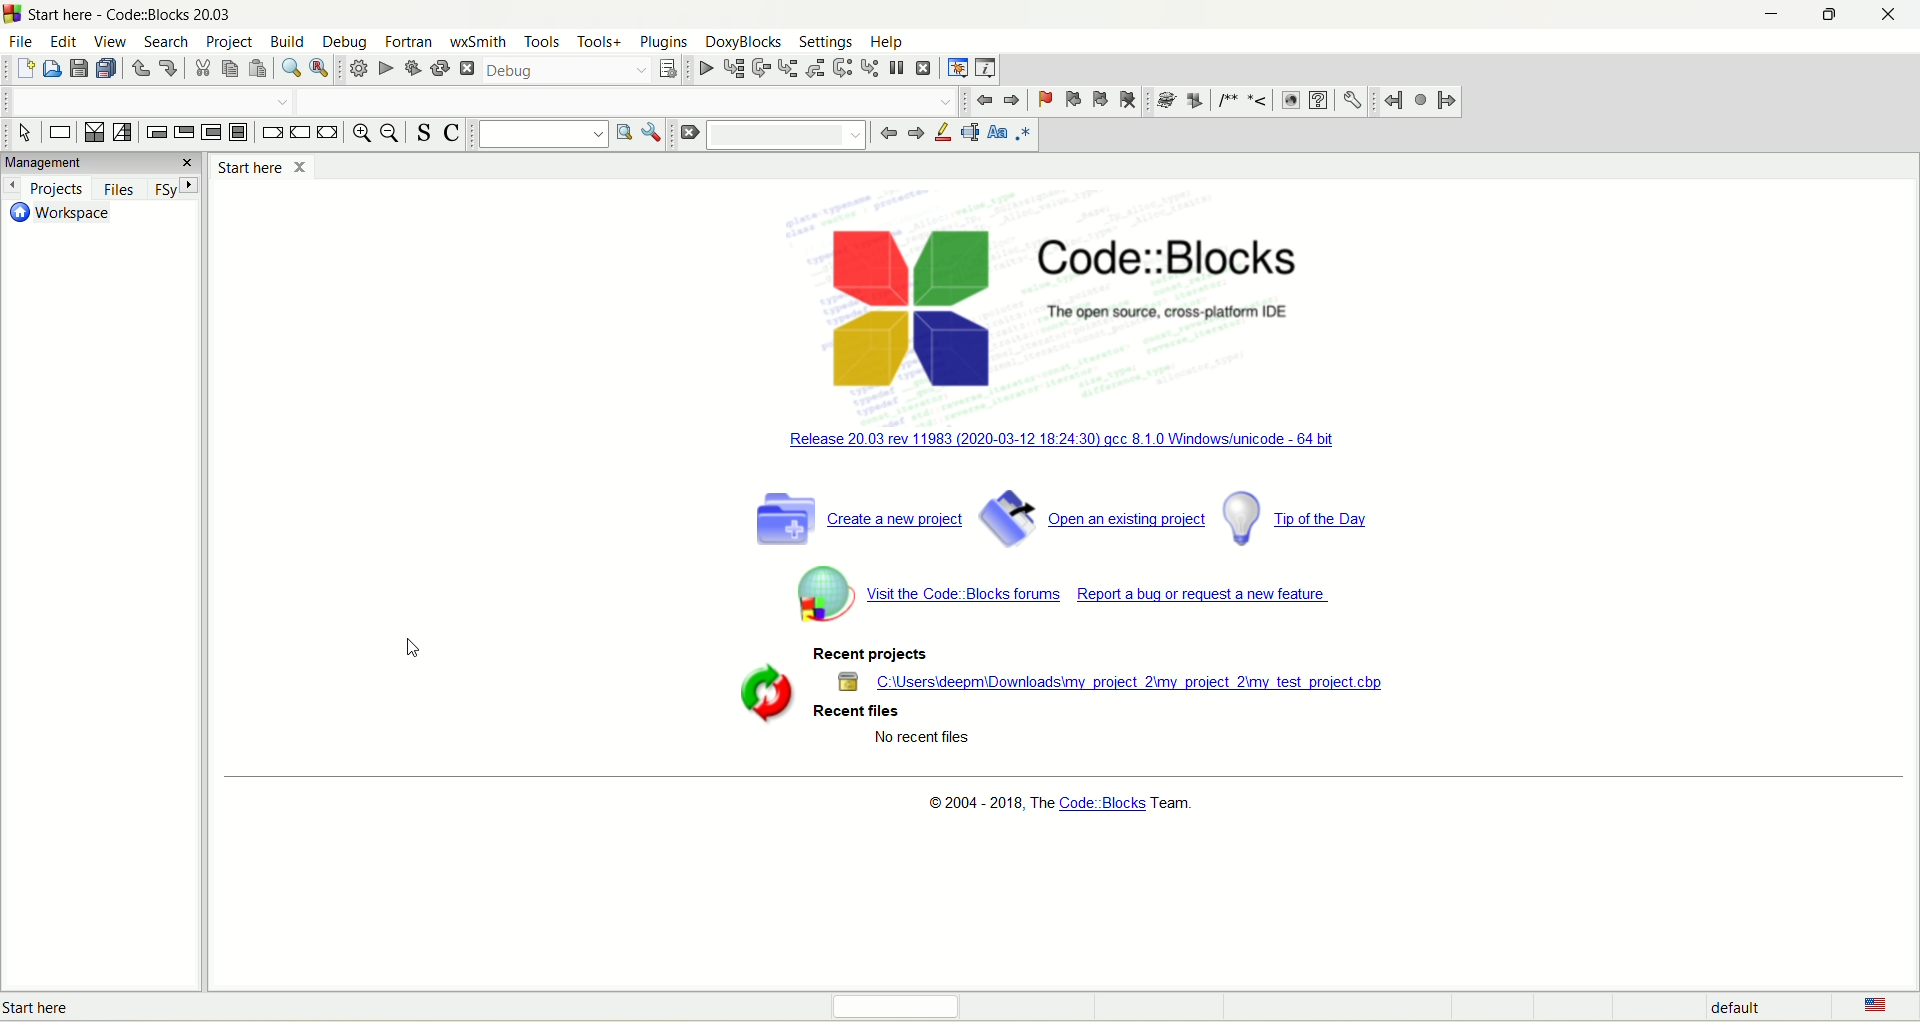 This screenshot has width=1920, height=1022. Describe the element at coordinates (688, 134) in the screenshot. I see `clear` at that location.